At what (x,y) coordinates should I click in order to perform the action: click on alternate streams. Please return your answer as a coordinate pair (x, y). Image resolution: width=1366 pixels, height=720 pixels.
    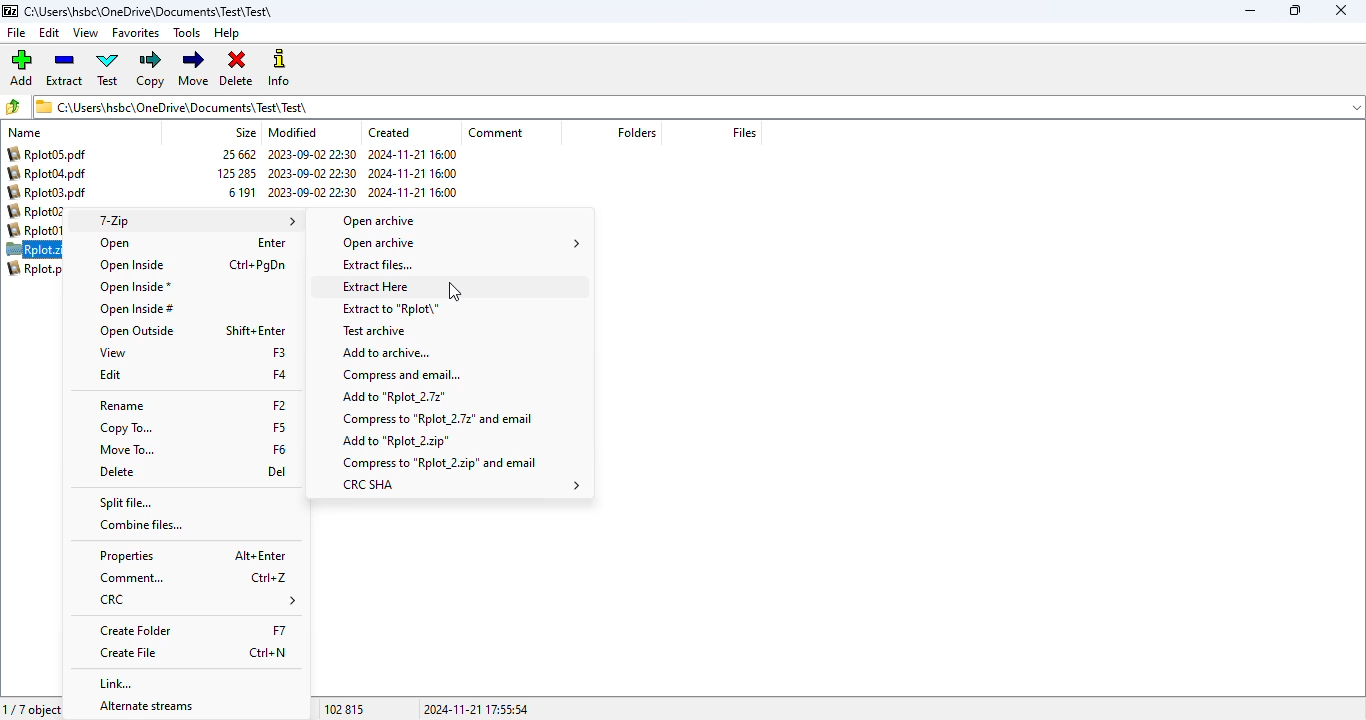
    Looking at the image, I should click on (139, 707).